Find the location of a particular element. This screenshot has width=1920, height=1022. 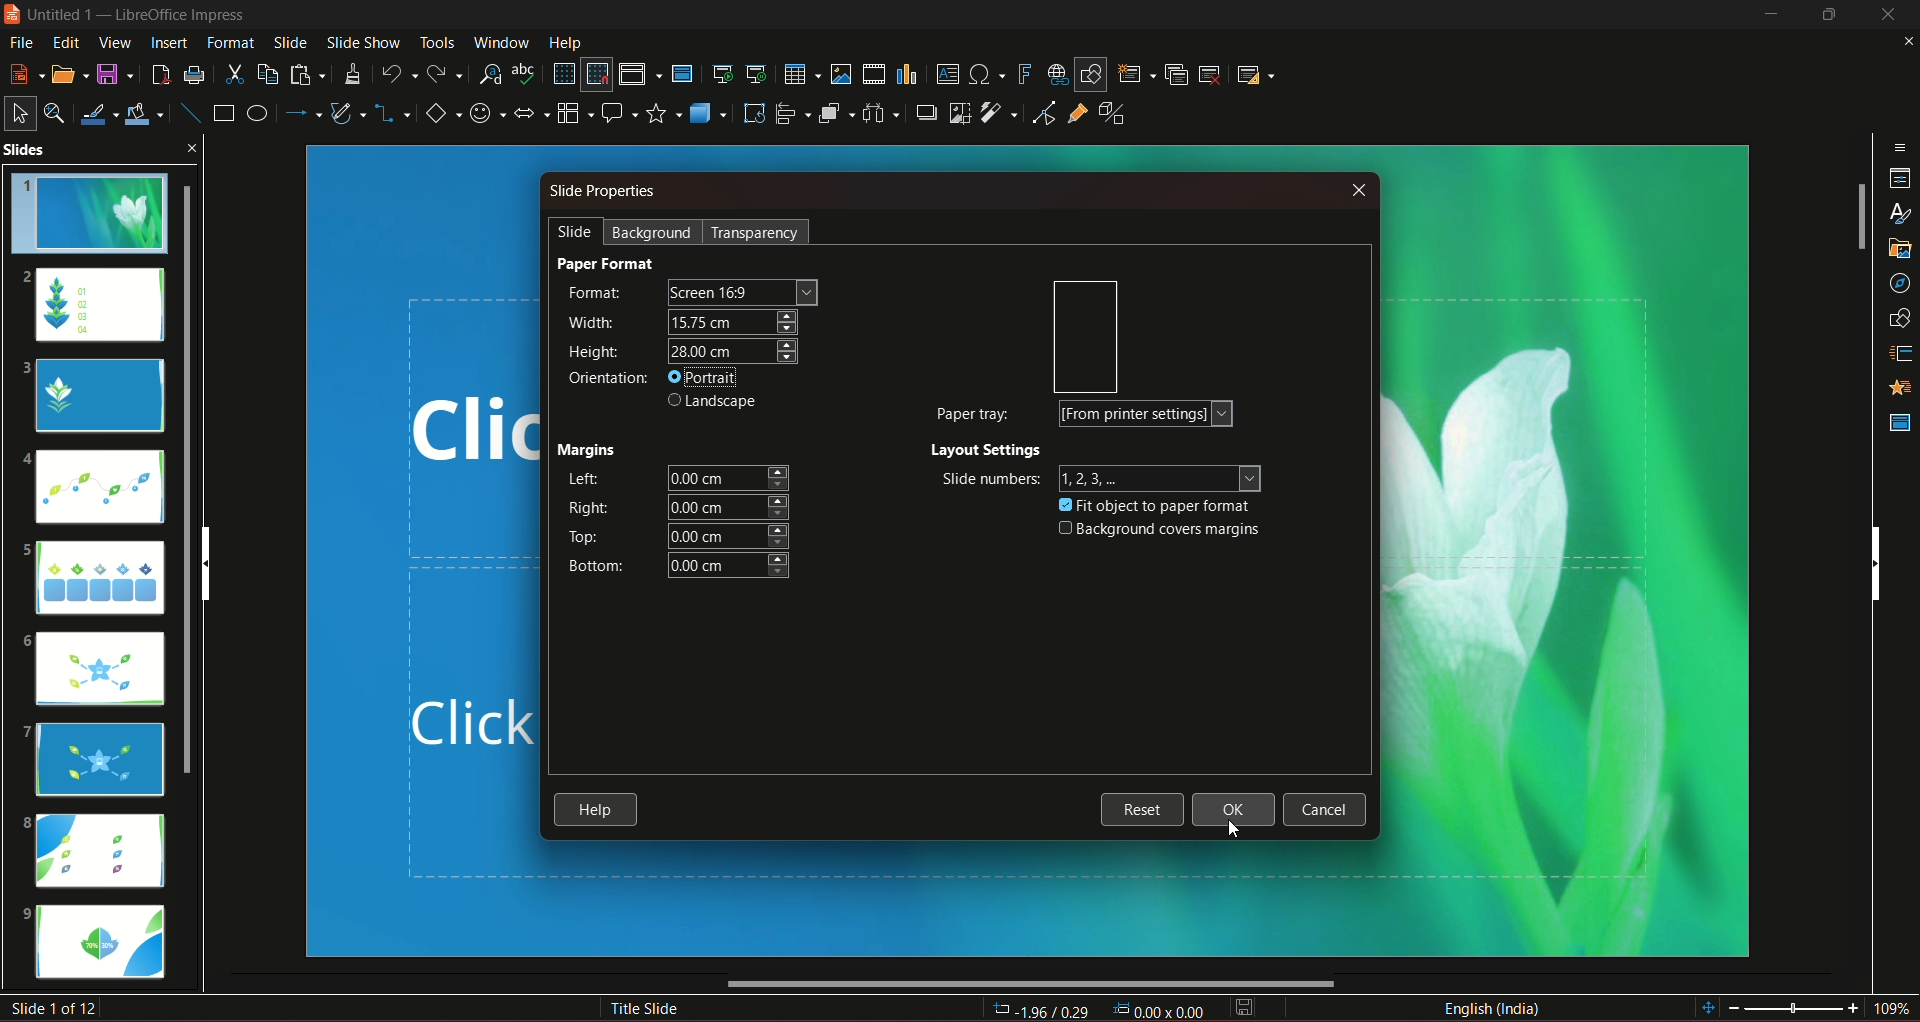

stars and banners is located at coordinates (664, 112).